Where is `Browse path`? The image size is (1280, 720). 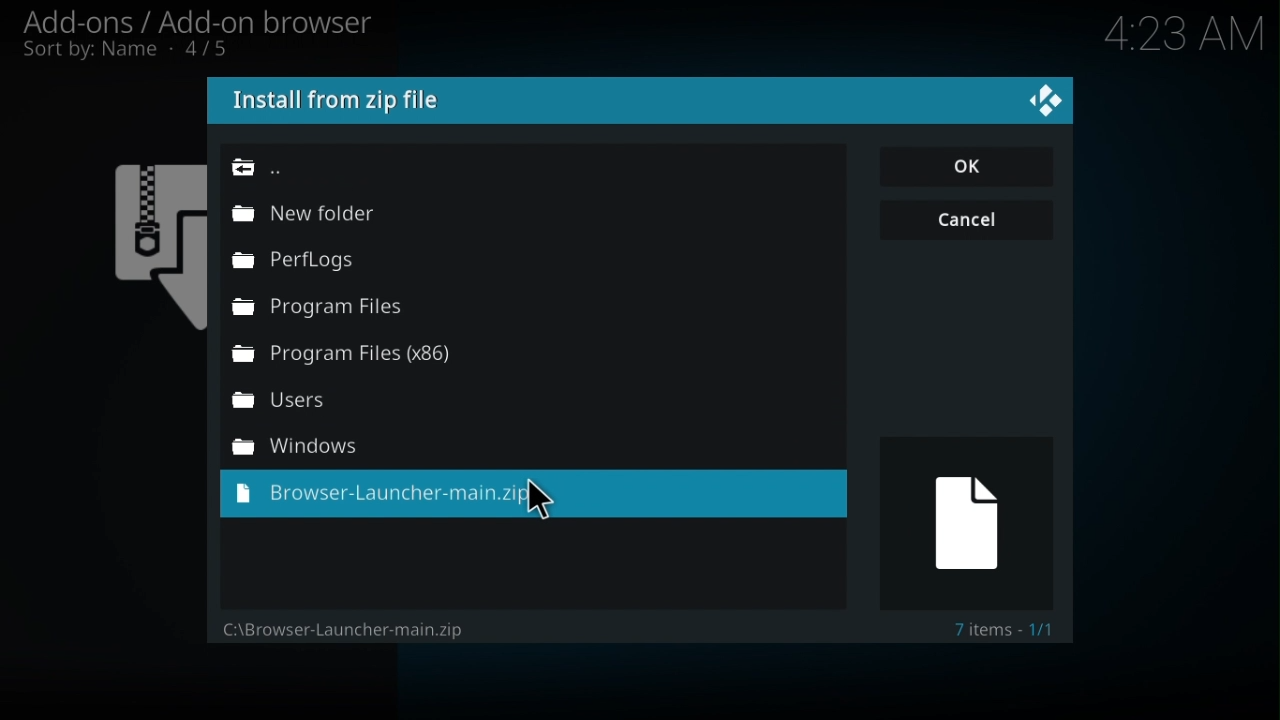
Browse path is located at coordinates (298, 168).